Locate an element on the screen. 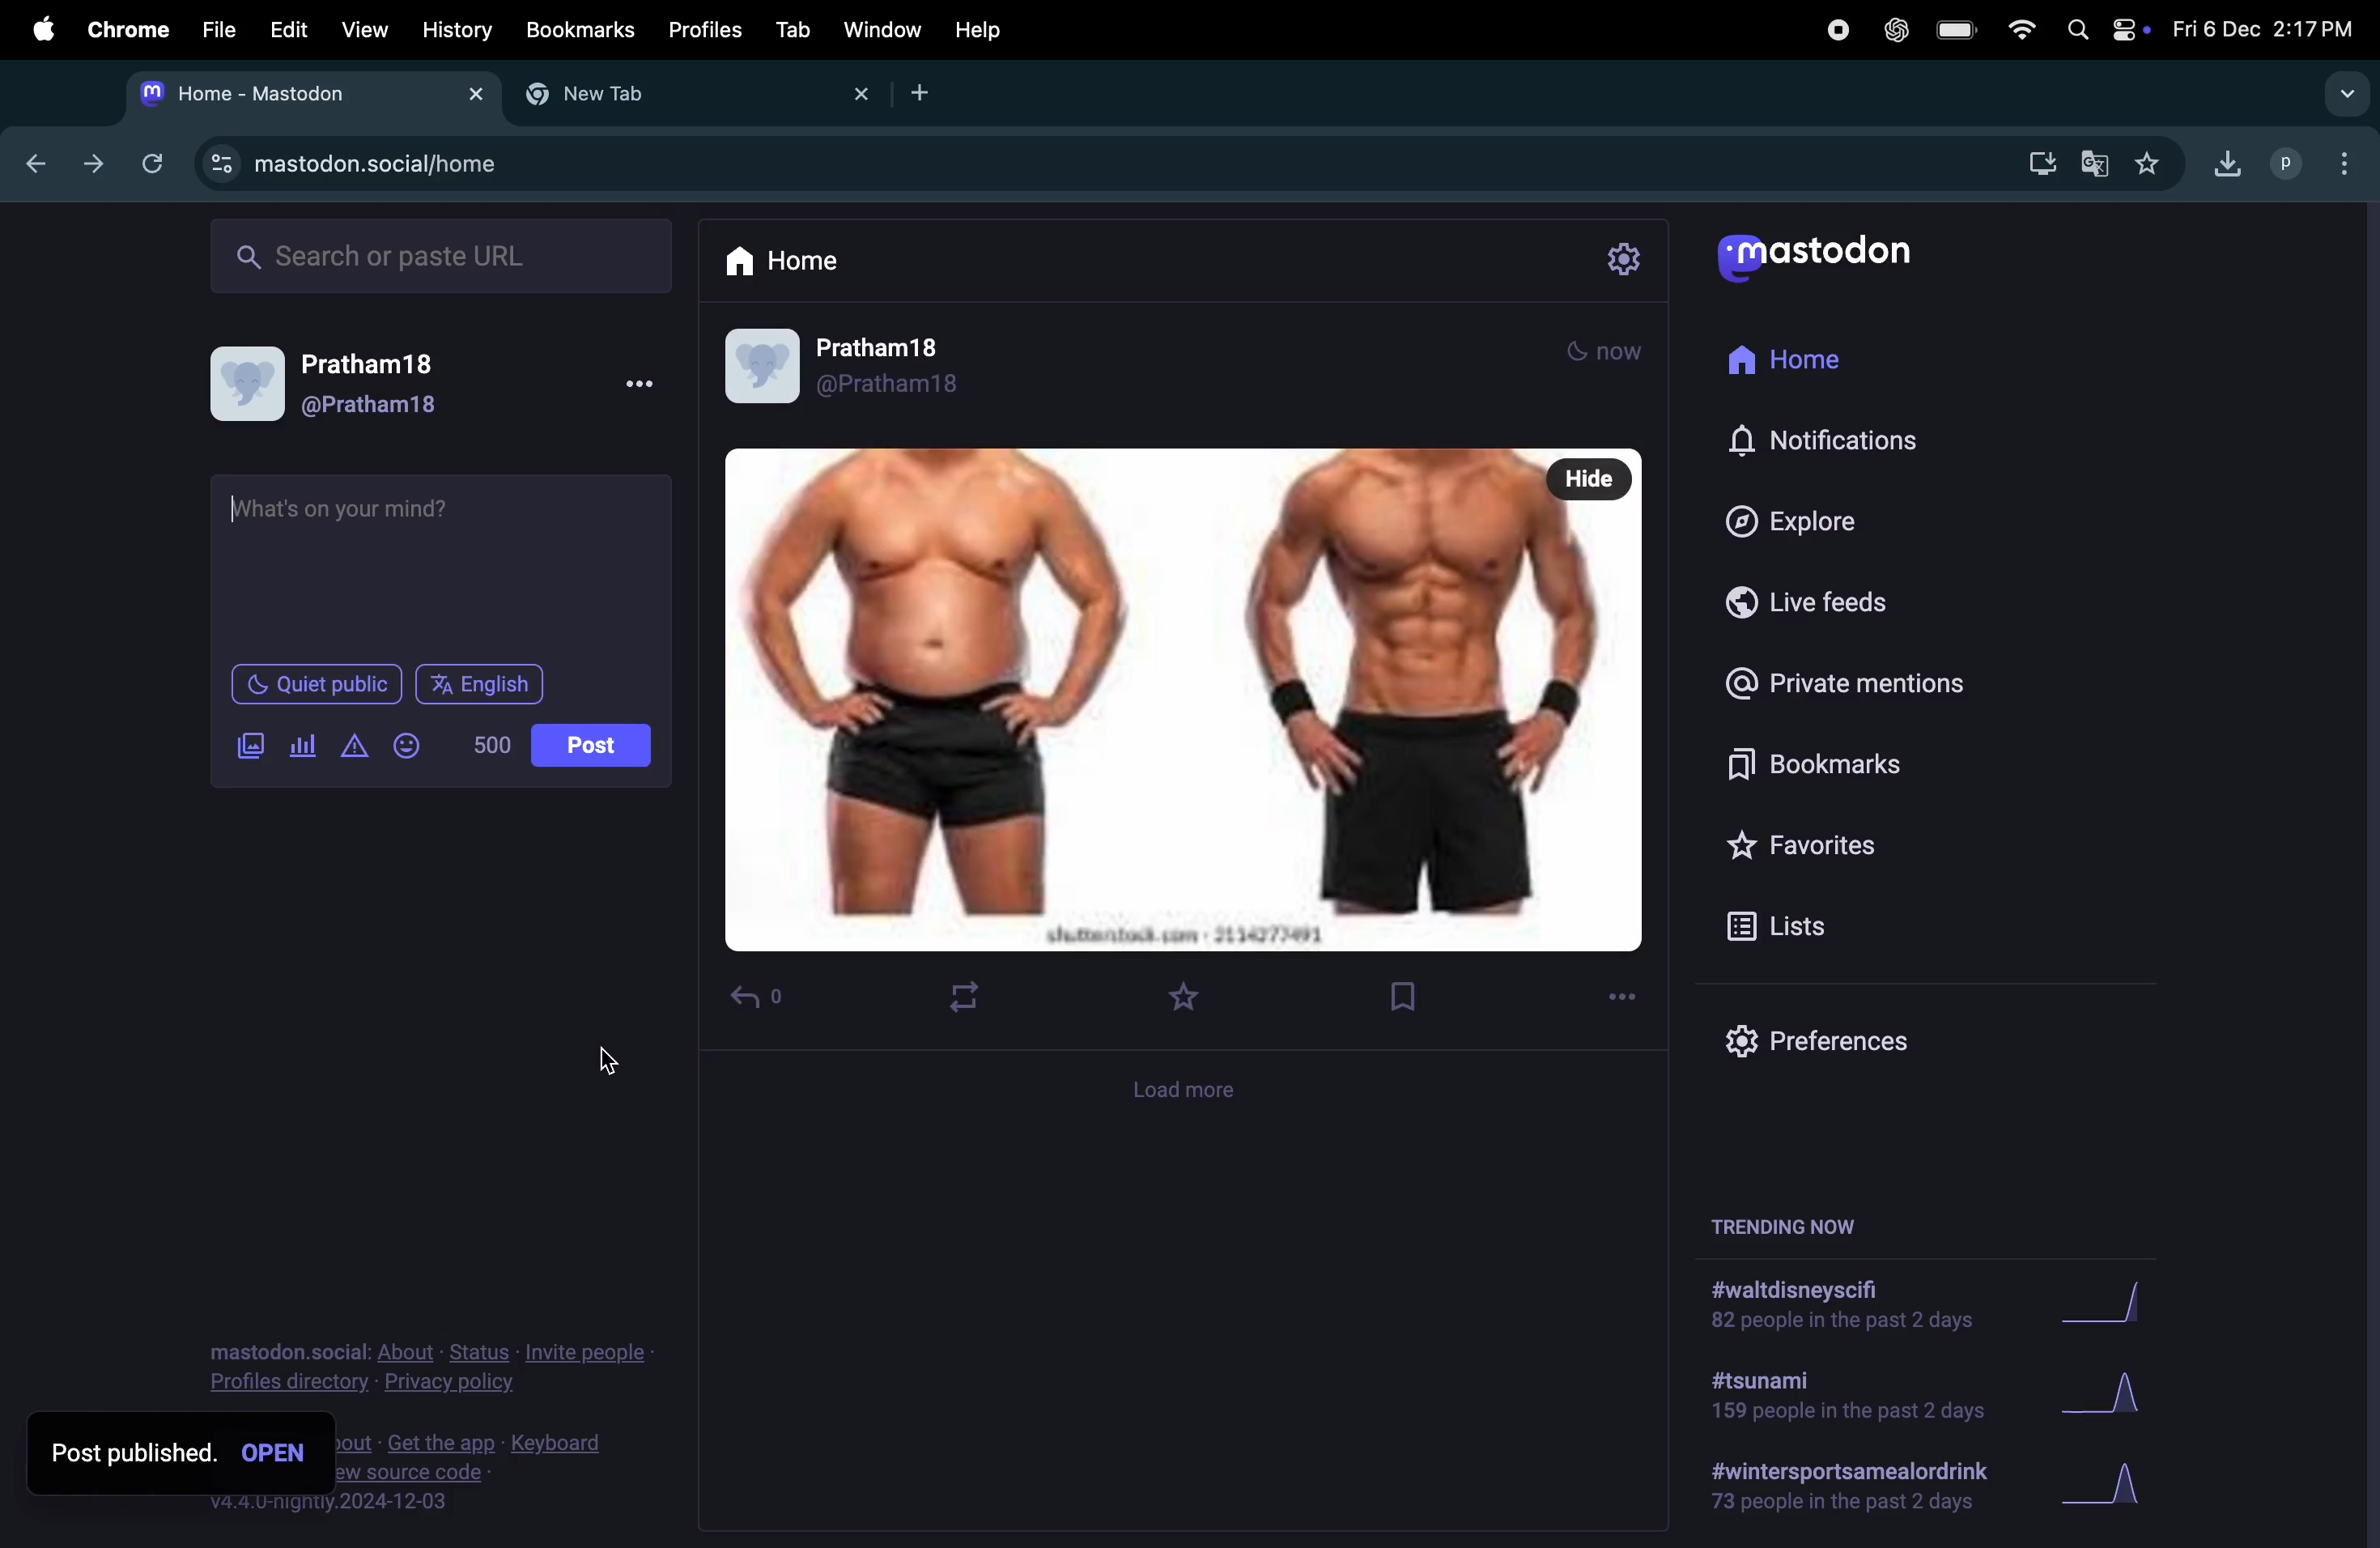  add image is located at coordinates (255, 749).